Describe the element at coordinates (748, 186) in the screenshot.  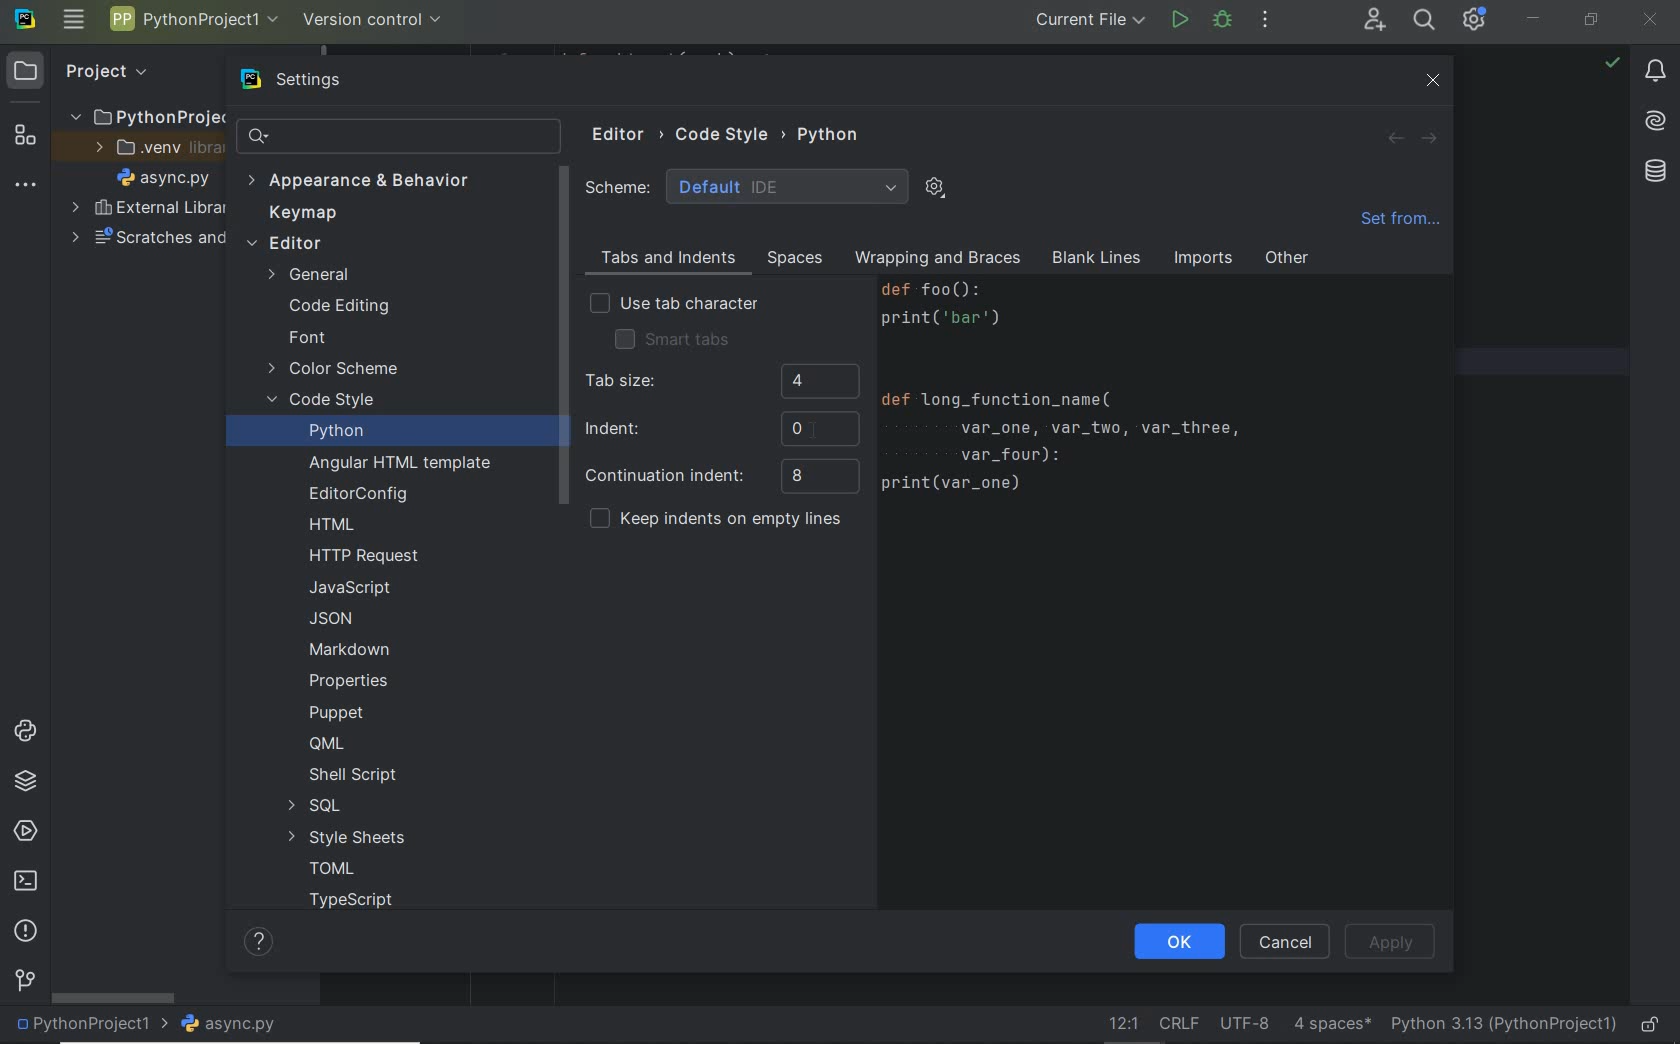
I see `SCHEME` at that location.